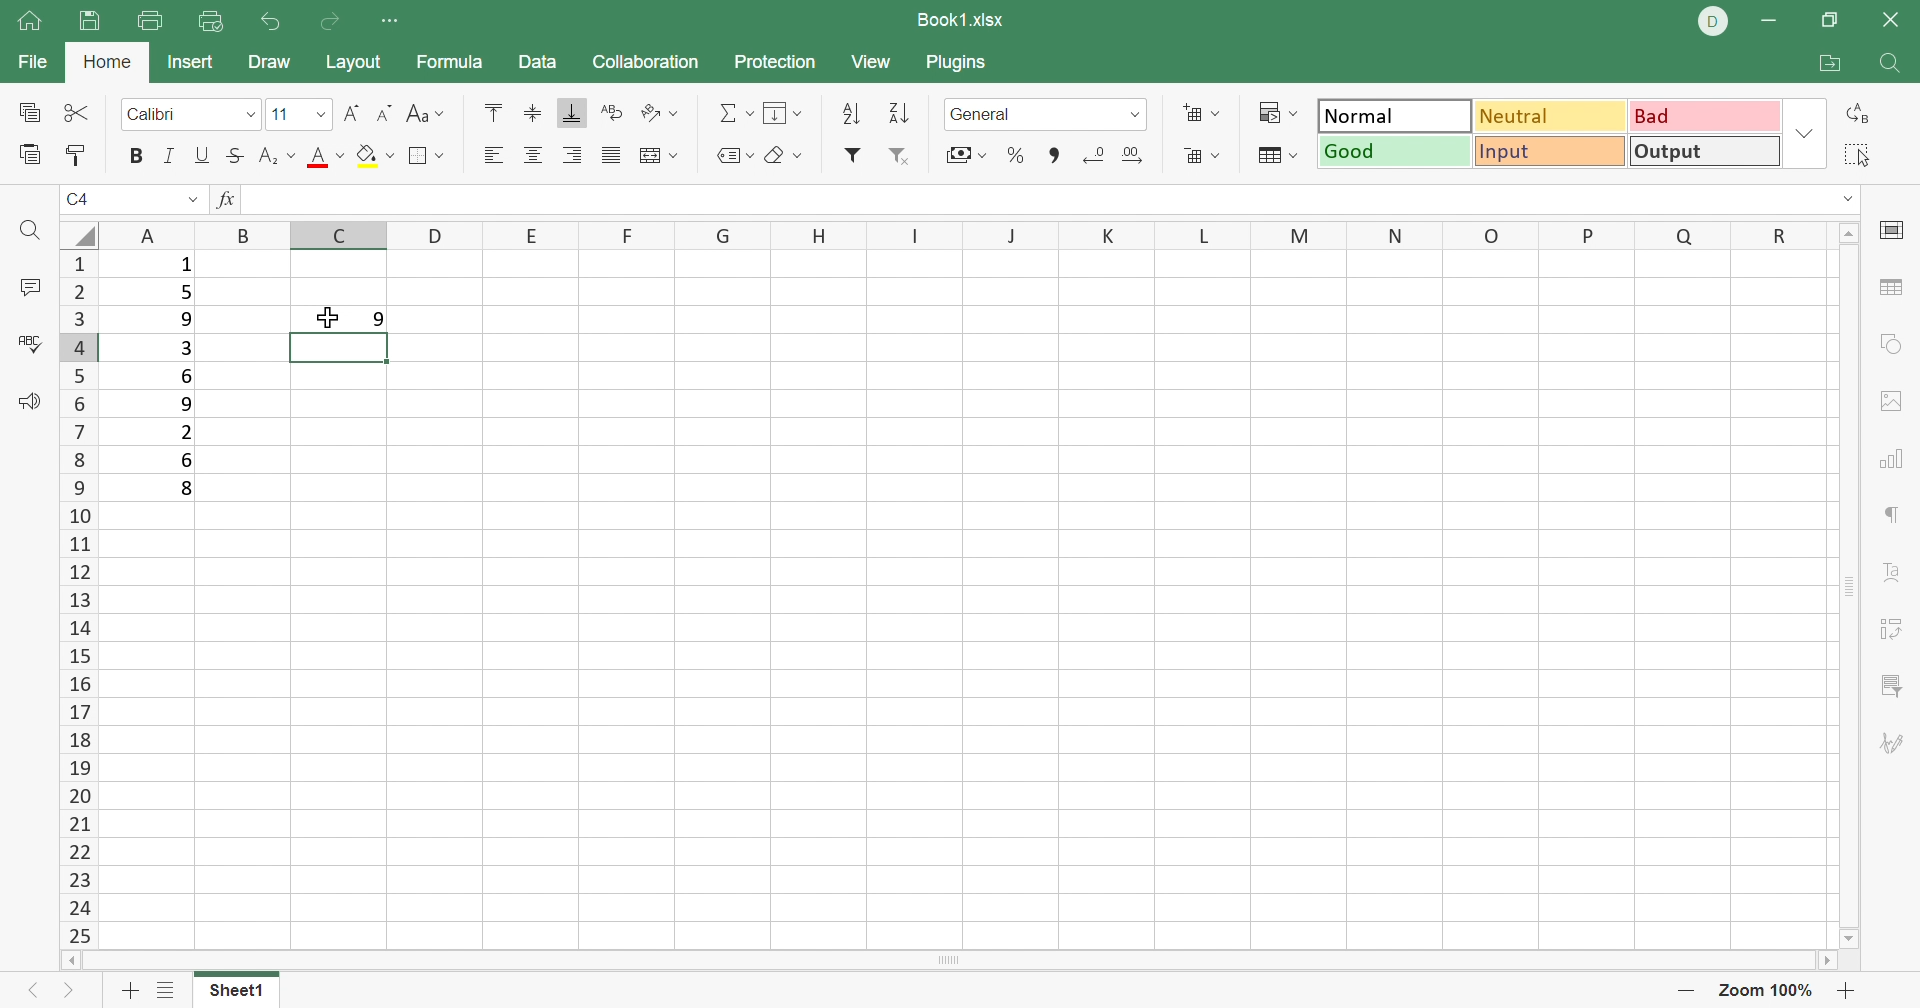 The width and height of the screenshot is (1920, 1008). I want to click on Decrease decimal, so click(1090, 153).